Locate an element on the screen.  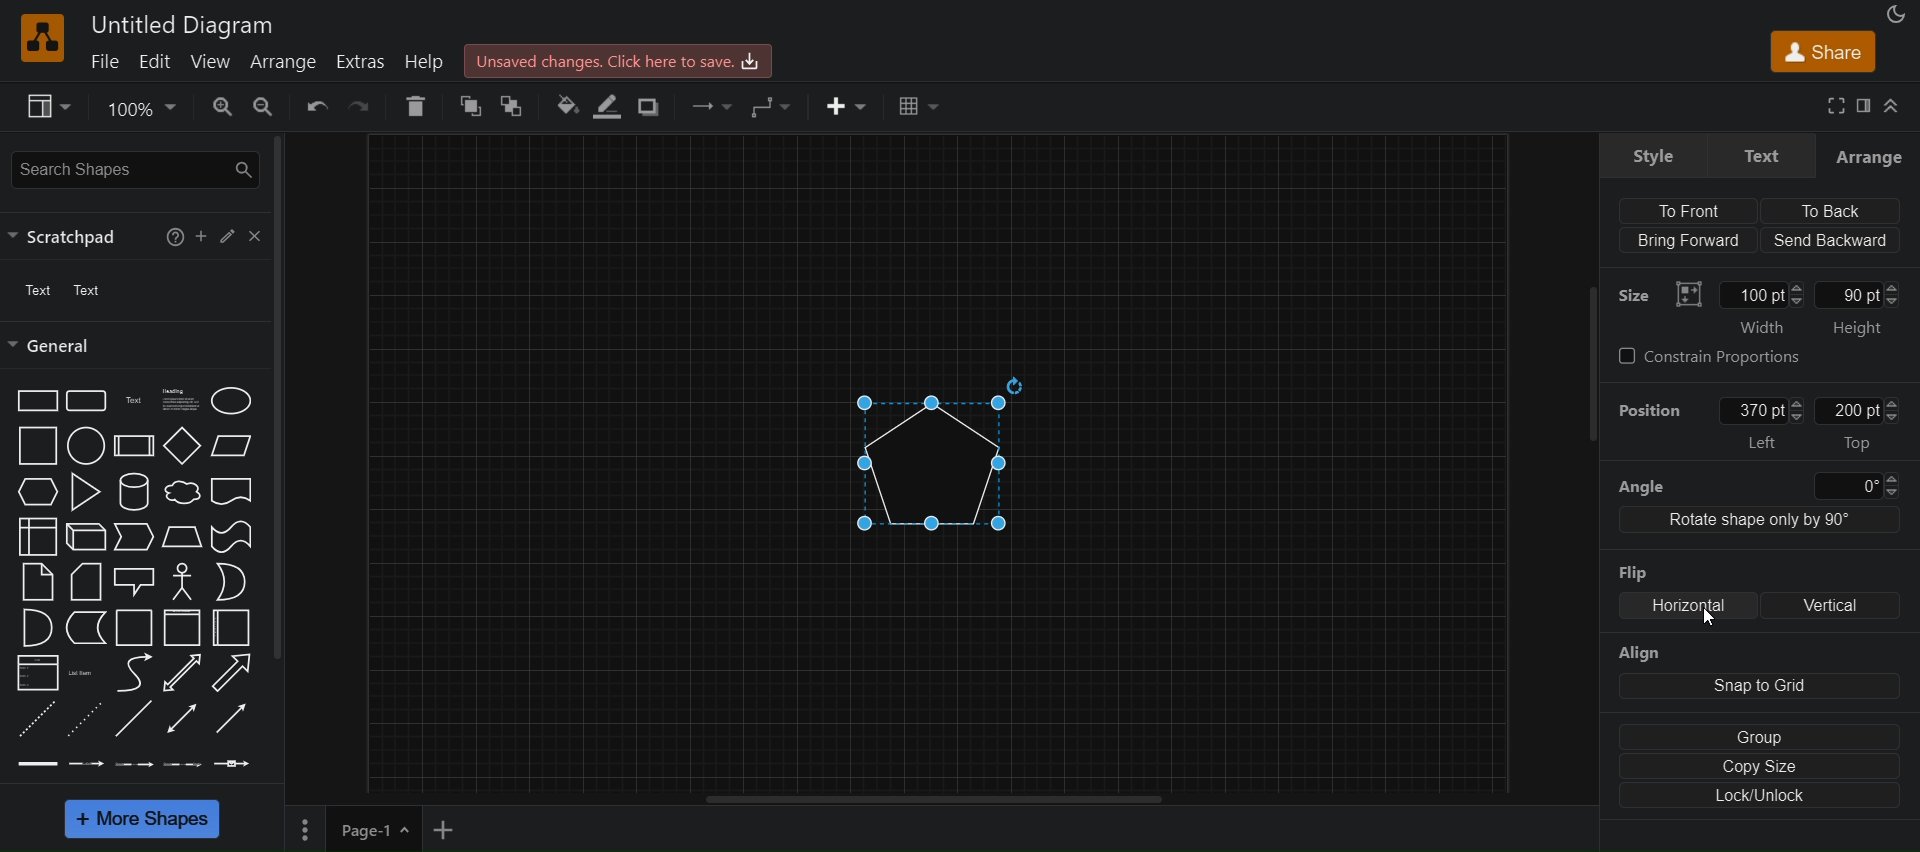
edit is located at coordinates (228, 236).